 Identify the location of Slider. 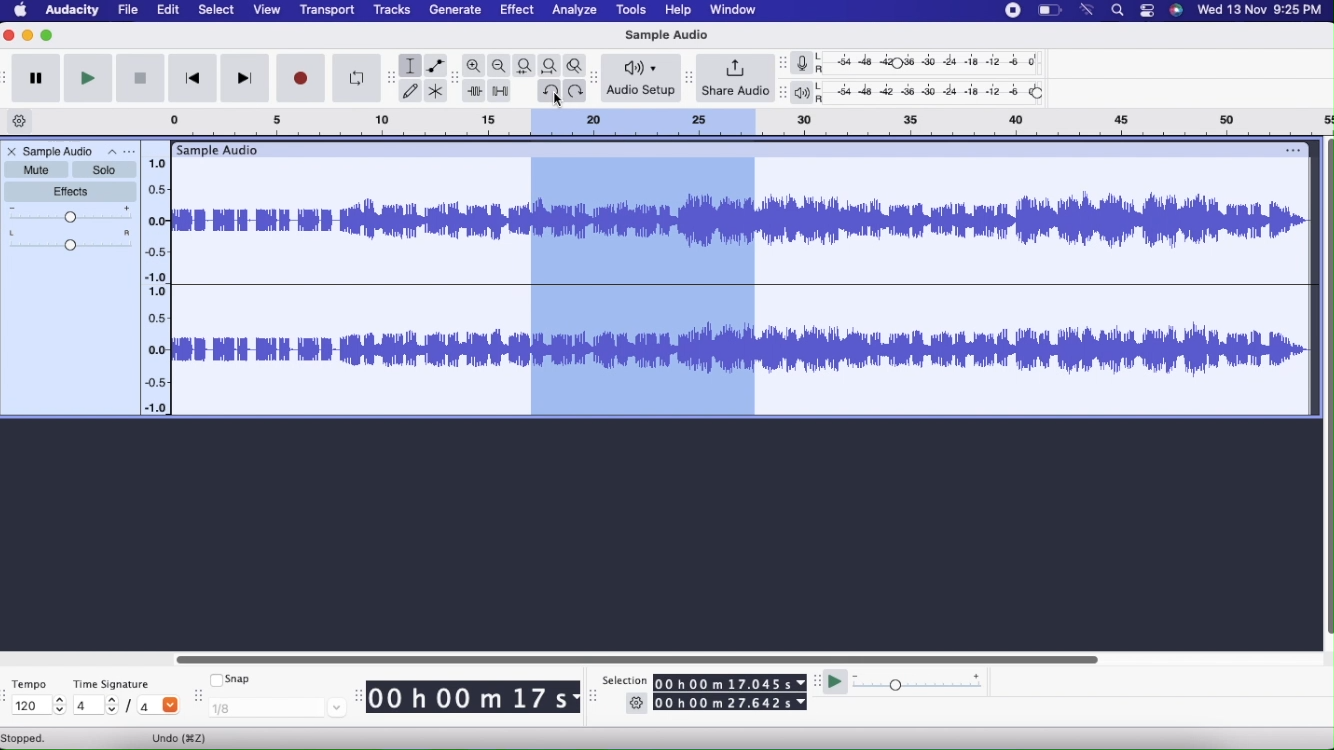
(158, 282).